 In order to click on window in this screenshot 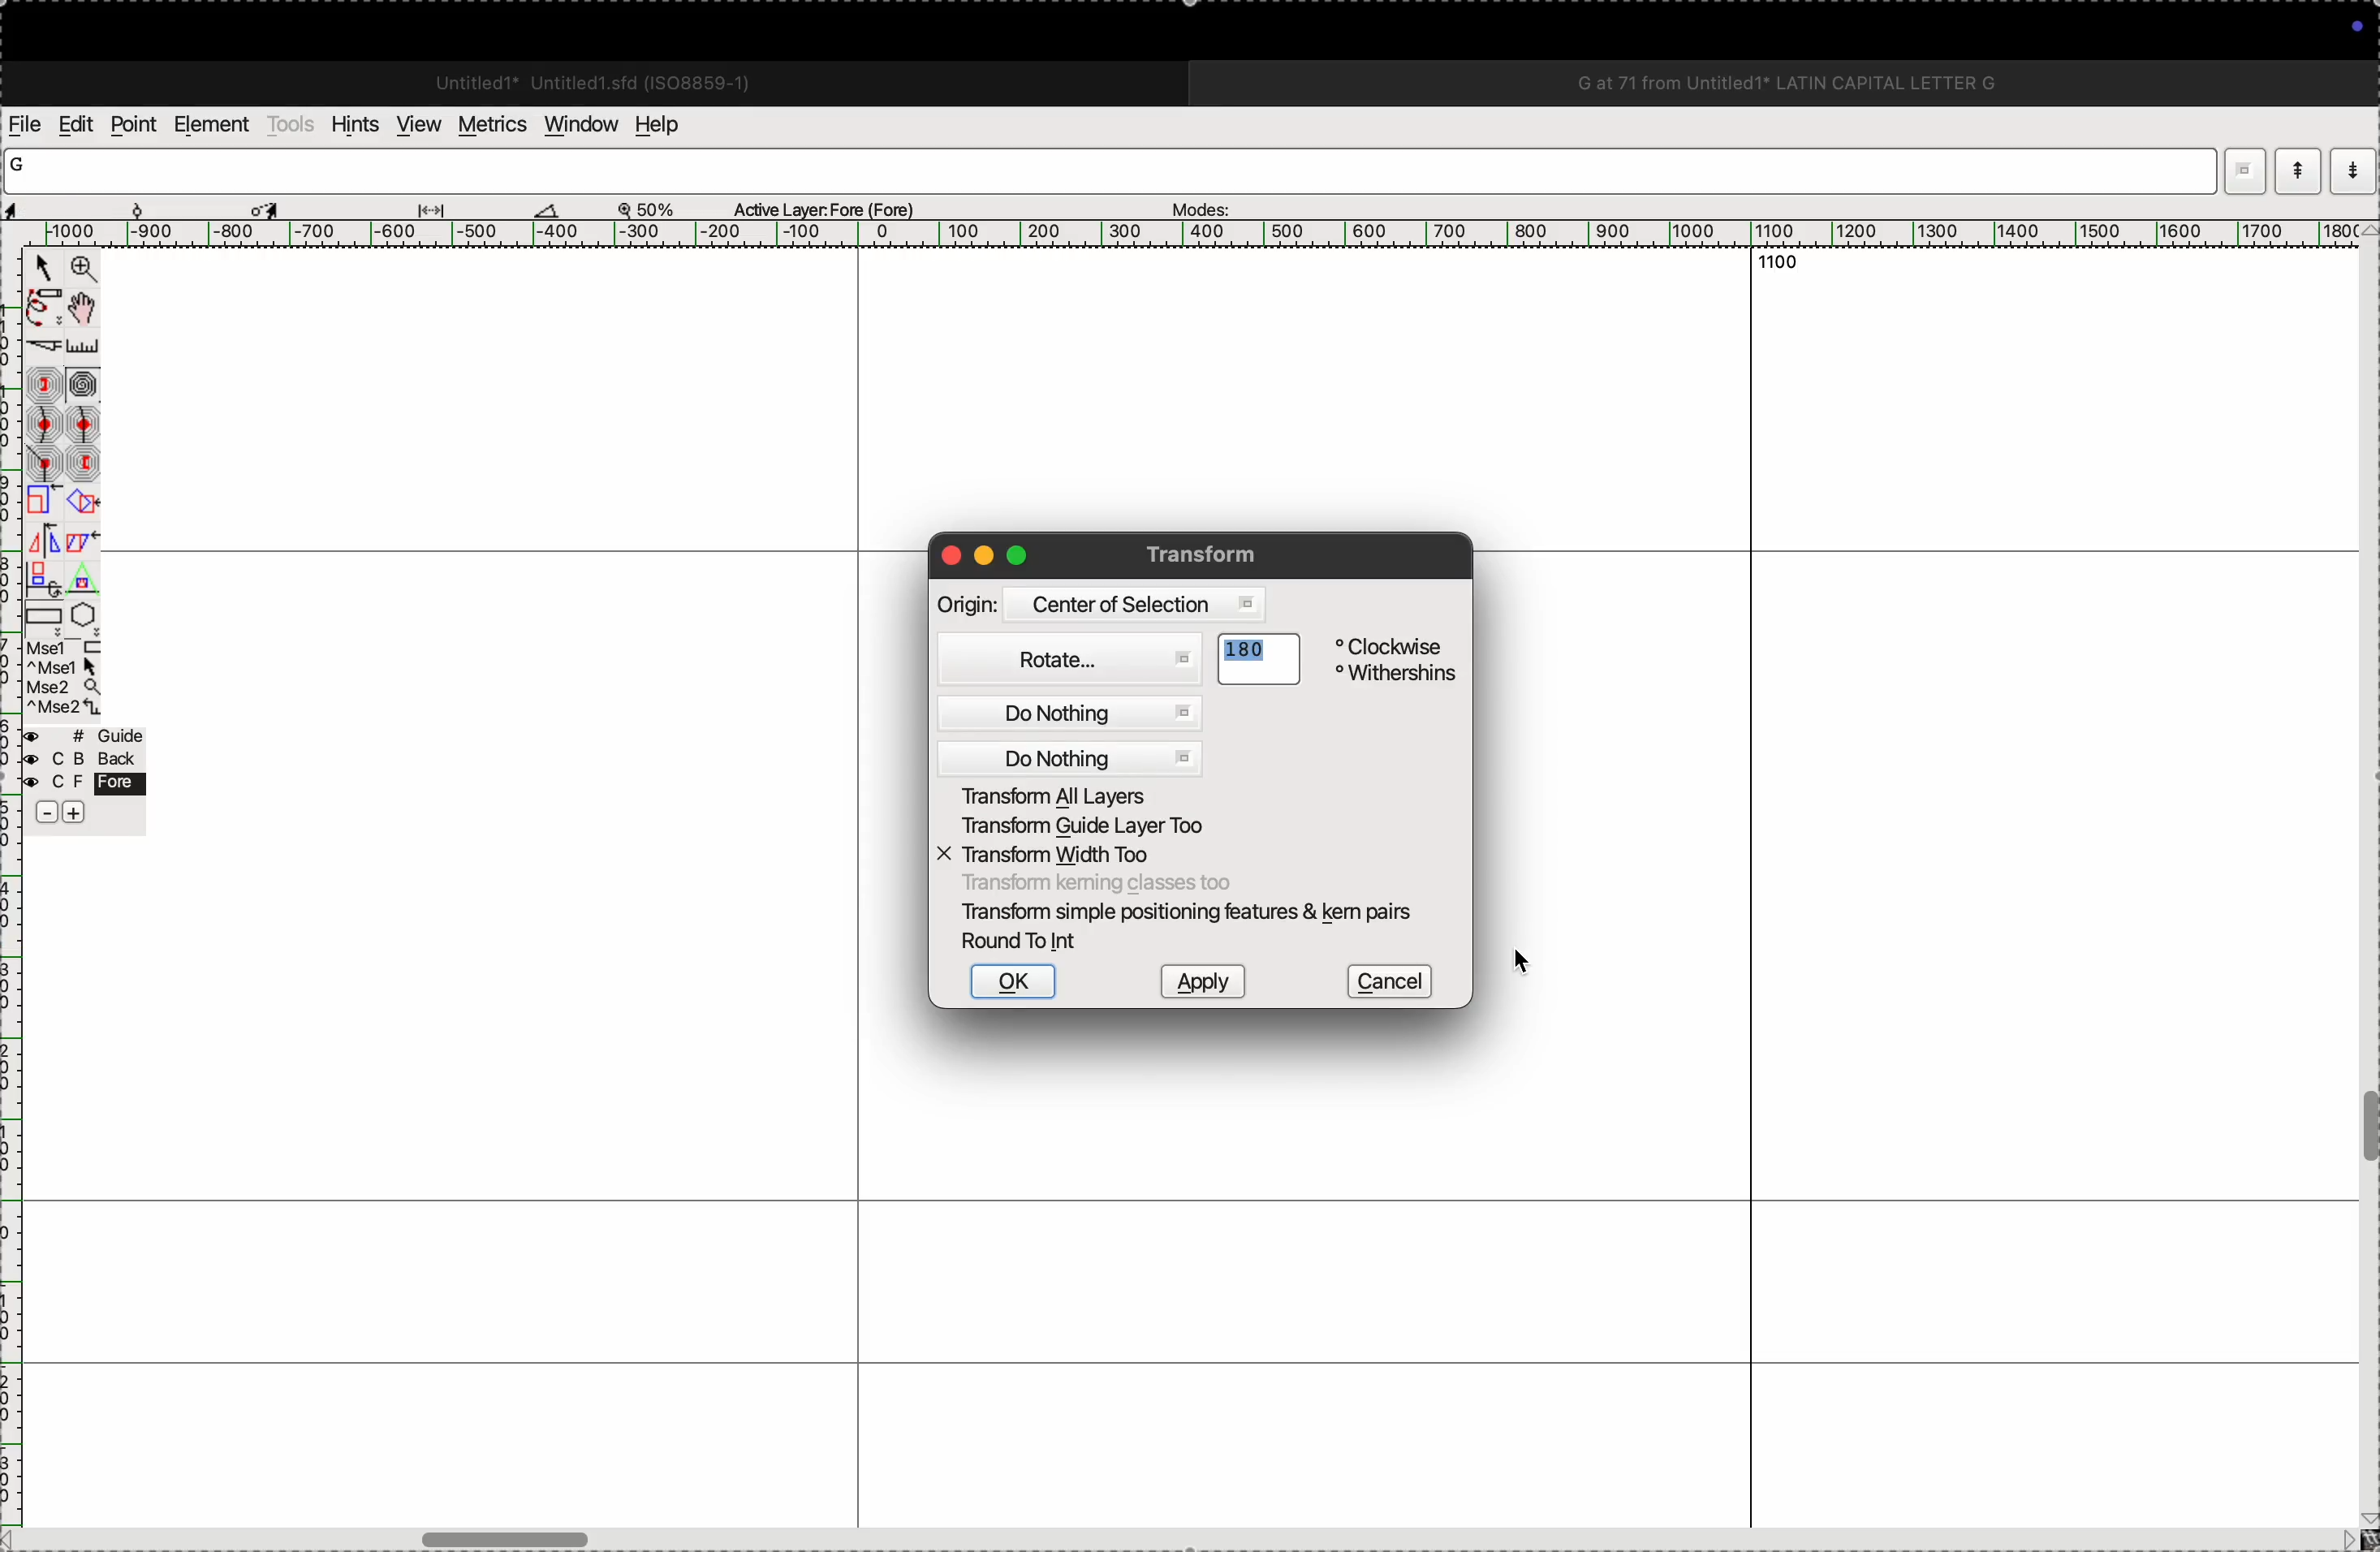, I will do `click(582, 126)`.